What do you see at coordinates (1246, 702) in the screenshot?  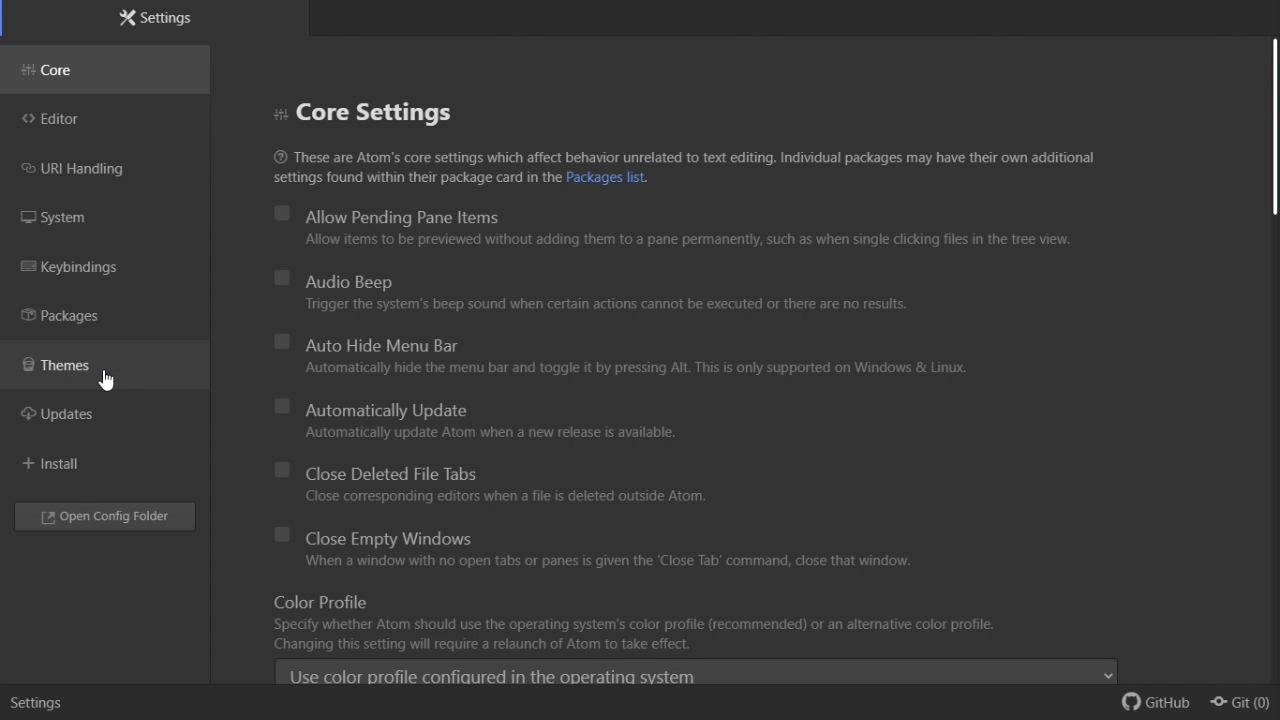 I see `git ` at bounding box center [1246, 702].